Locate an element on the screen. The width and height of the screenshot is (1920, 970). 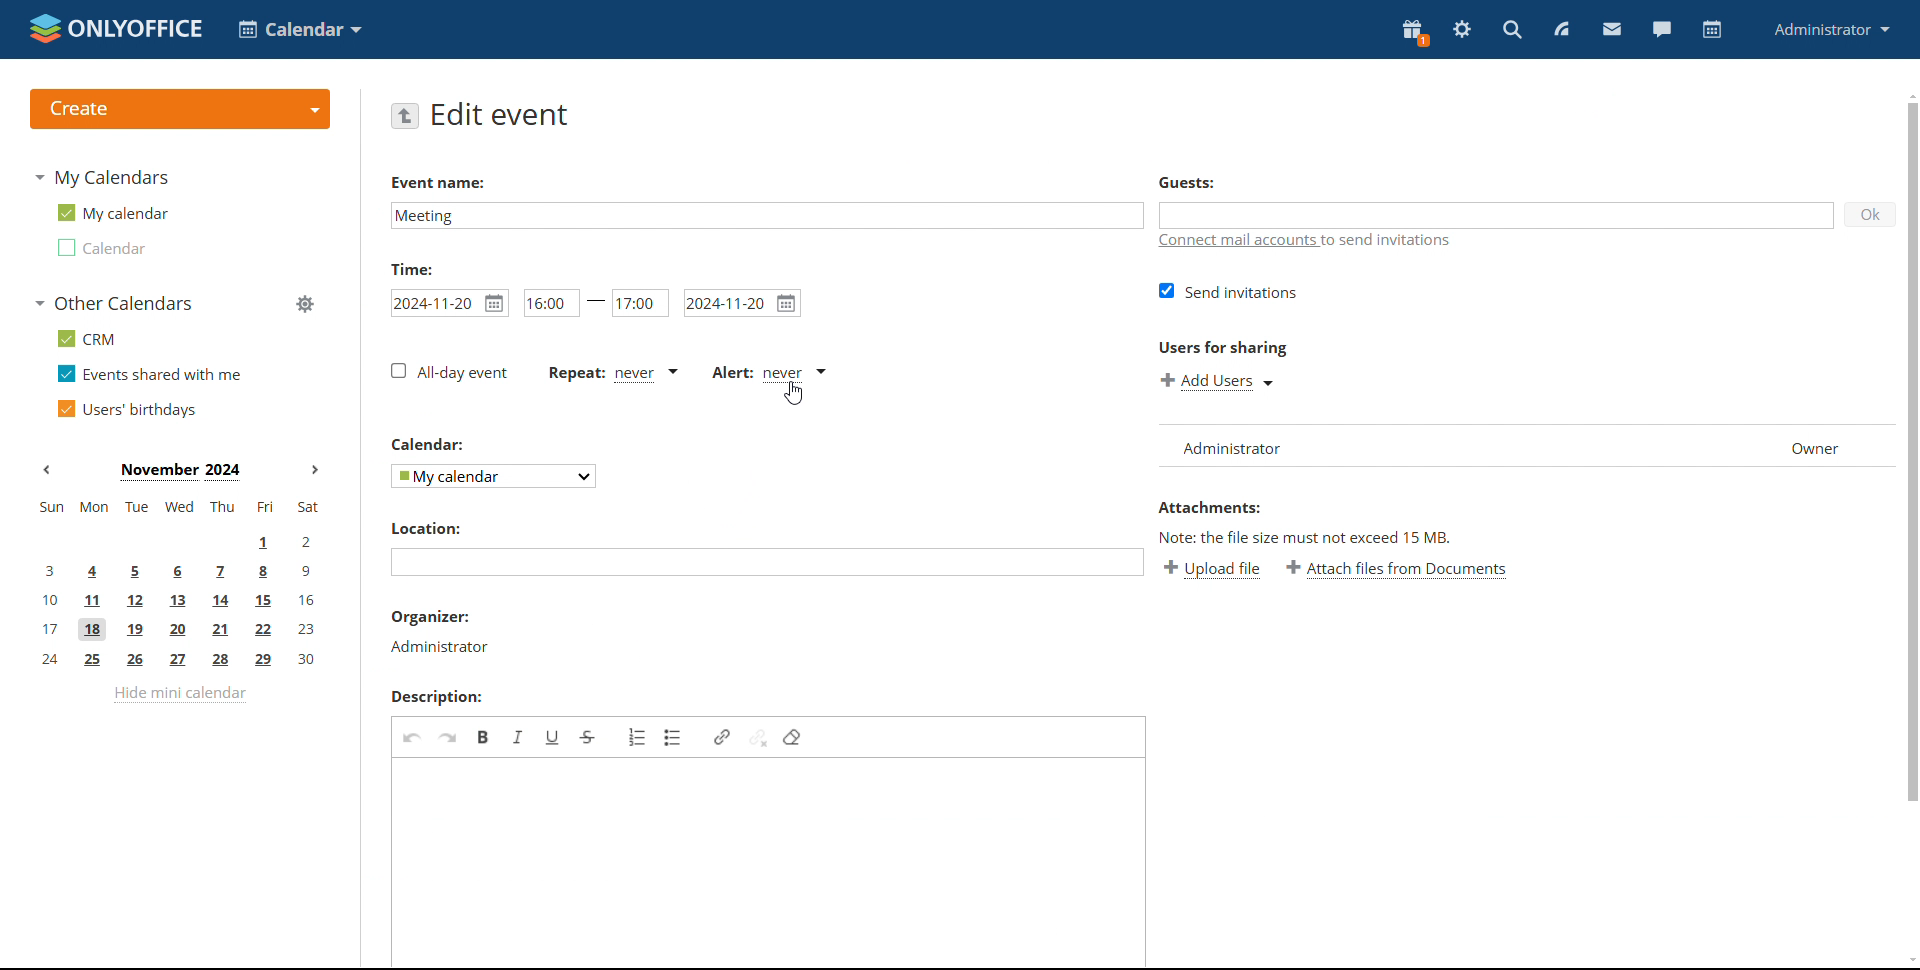
users' birthdays  is located at coordinates (126, 409).